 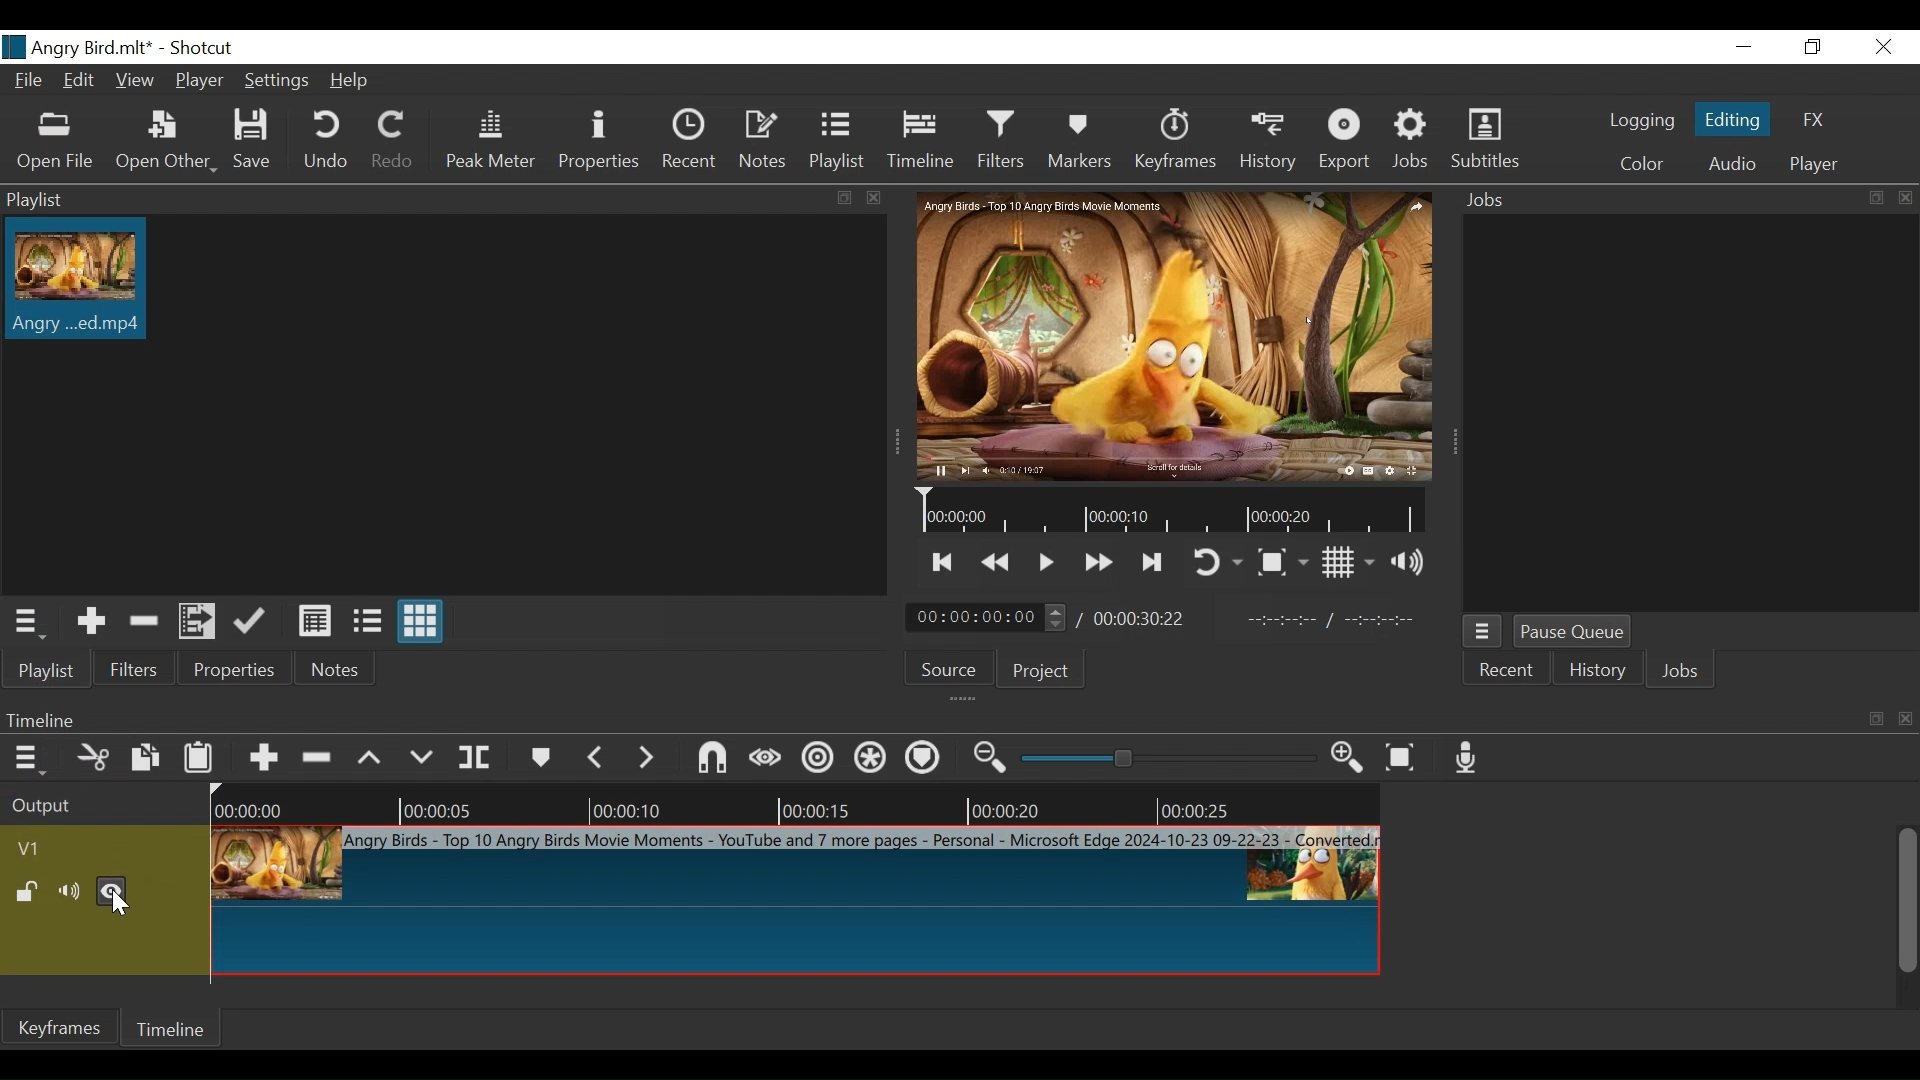 What do you see at coordinates (145, 758) in the screenshot?
I see `Copy` at bounding box center [145, 758].